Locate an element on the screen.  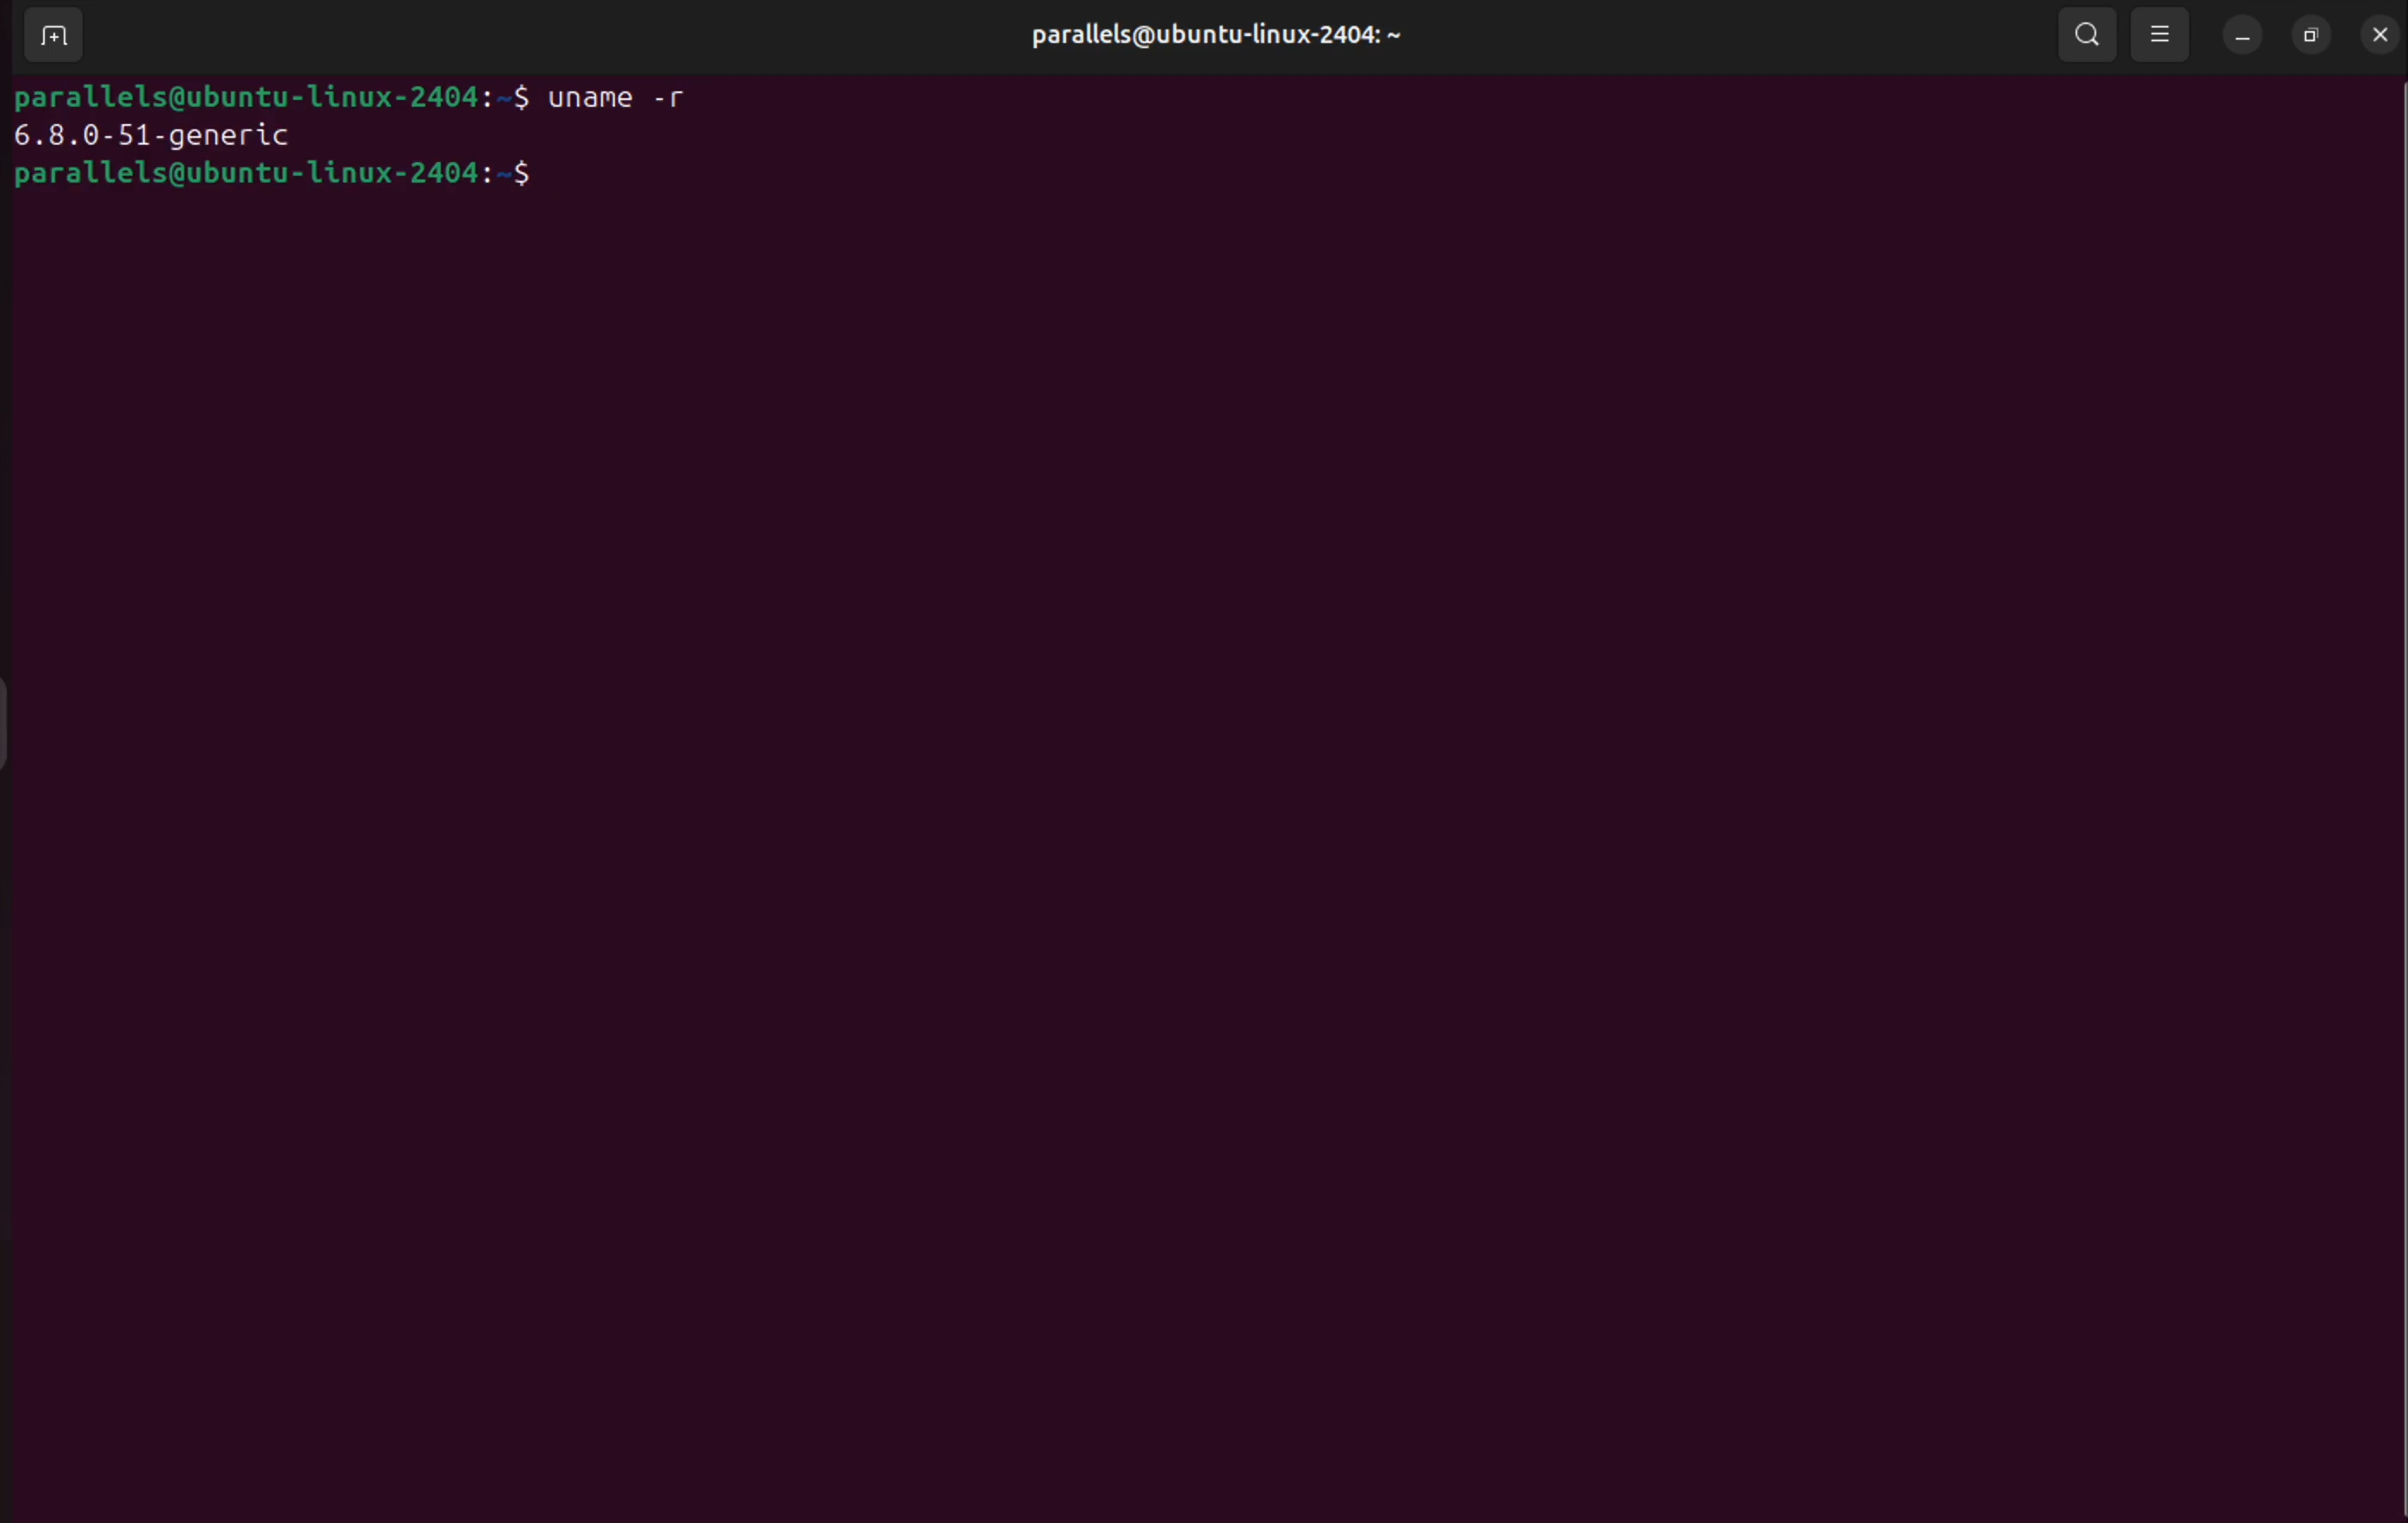
search is located at coordinates (2083, 36).